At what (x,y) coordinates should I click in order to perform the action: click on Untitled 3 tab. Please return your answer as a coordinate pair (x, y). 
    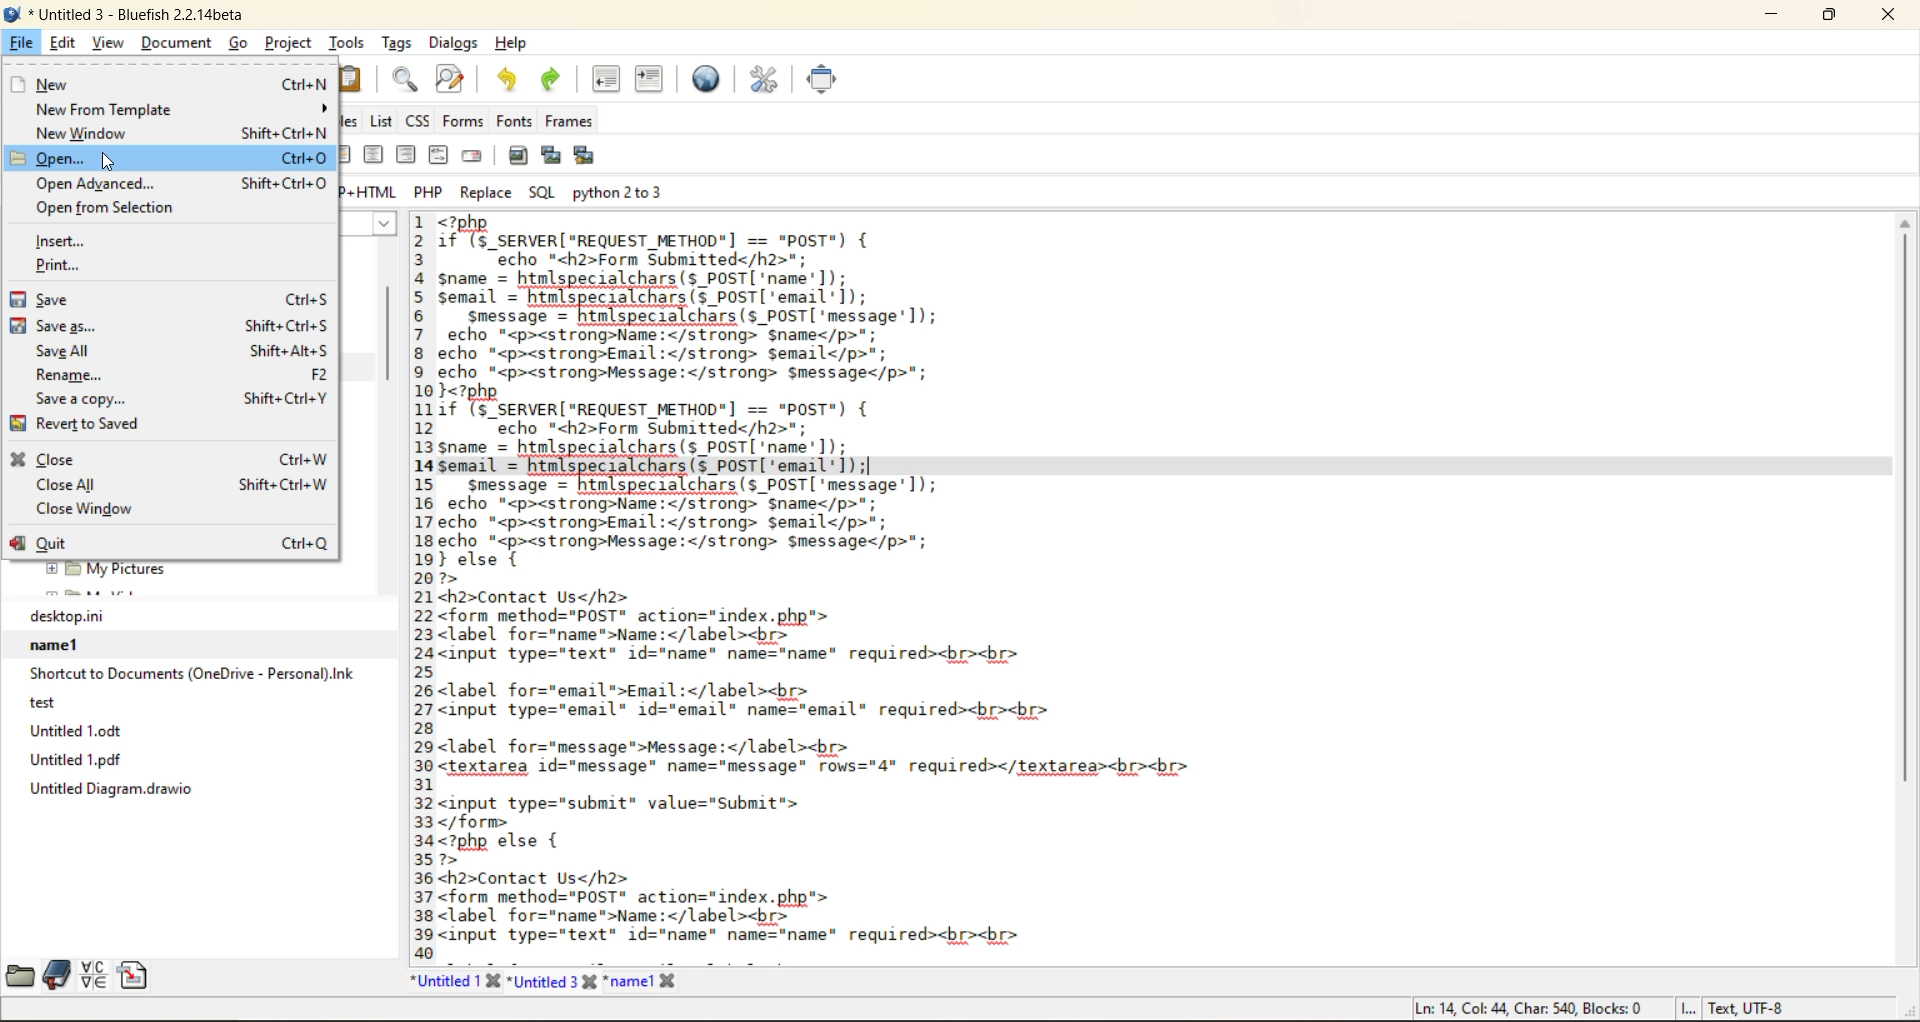
    Looking at the image, I should click on (553, 981).